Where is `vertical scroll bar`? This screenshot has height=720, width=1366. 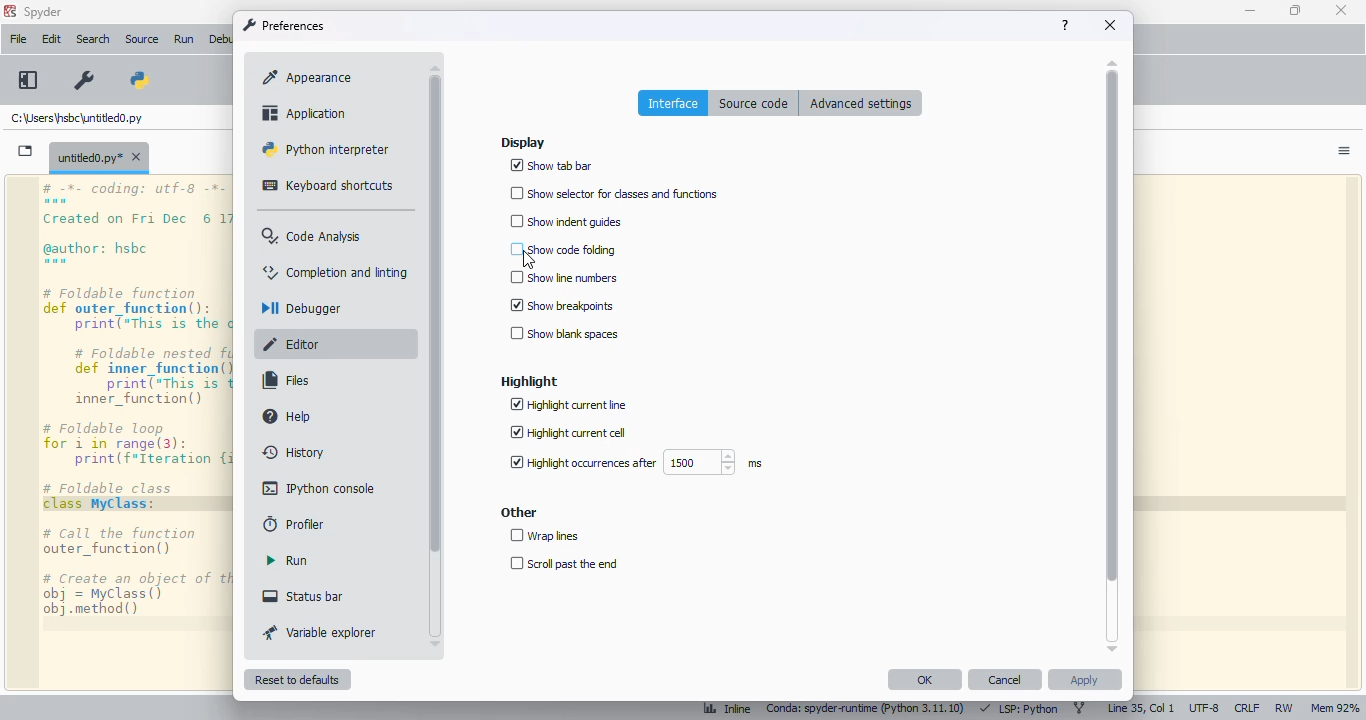
vertical scroll bar is located at coordinates (1113, 327).